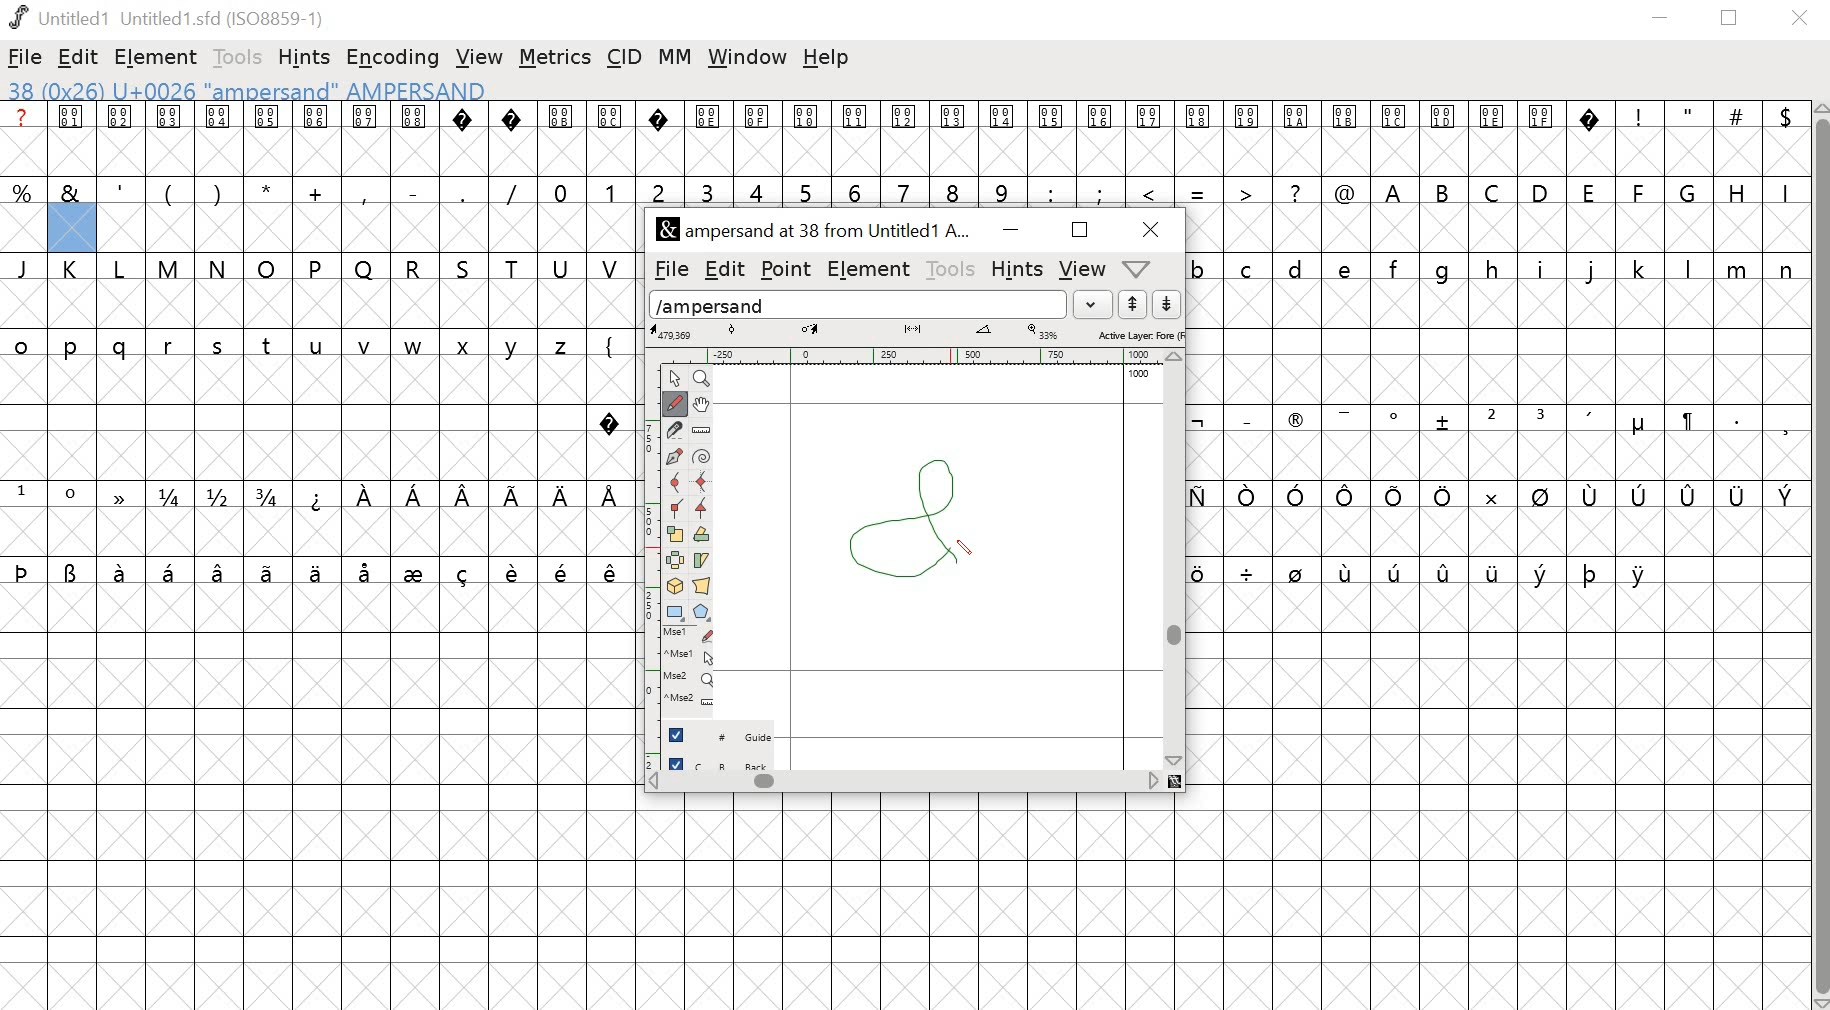 The image size is (1830, 1010). Describe the element at coordinates (1803, 19) in the screenshot. I see `close` at that location.